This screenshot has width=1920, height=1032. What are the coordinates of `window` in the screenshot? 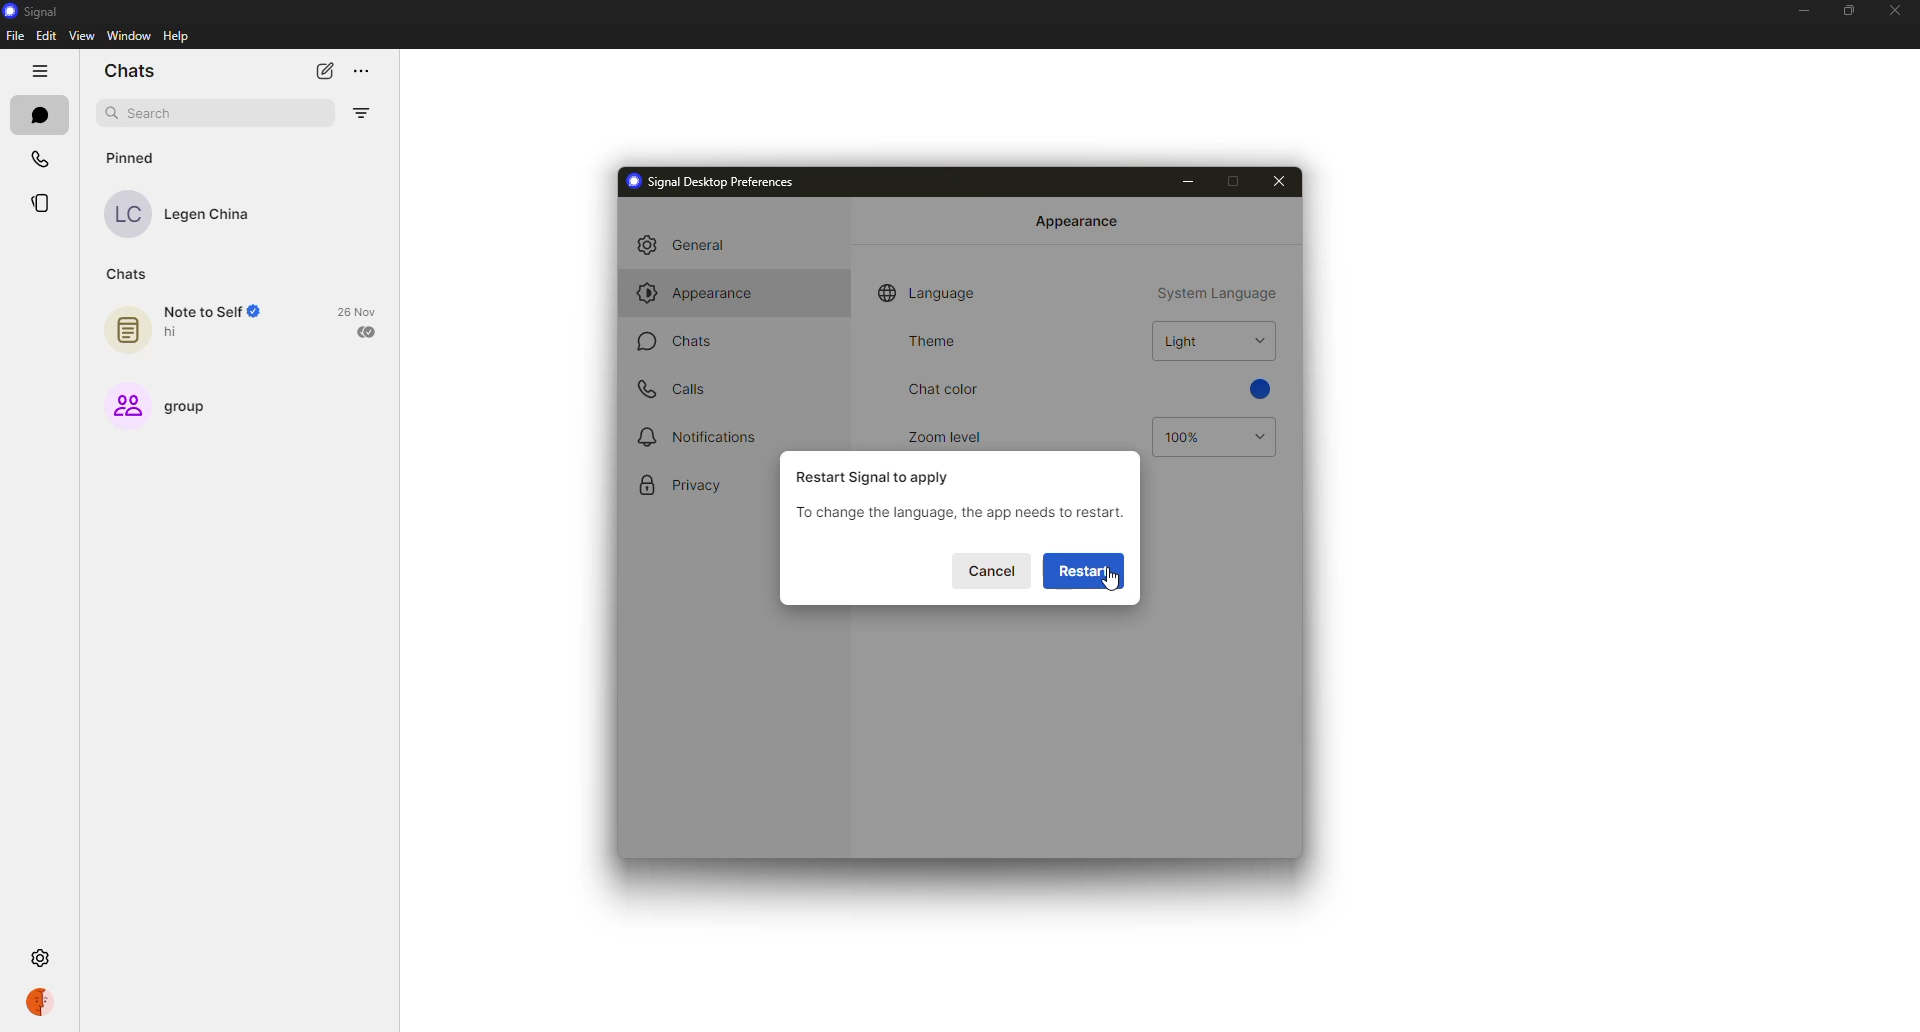 It's located at (128, 37).